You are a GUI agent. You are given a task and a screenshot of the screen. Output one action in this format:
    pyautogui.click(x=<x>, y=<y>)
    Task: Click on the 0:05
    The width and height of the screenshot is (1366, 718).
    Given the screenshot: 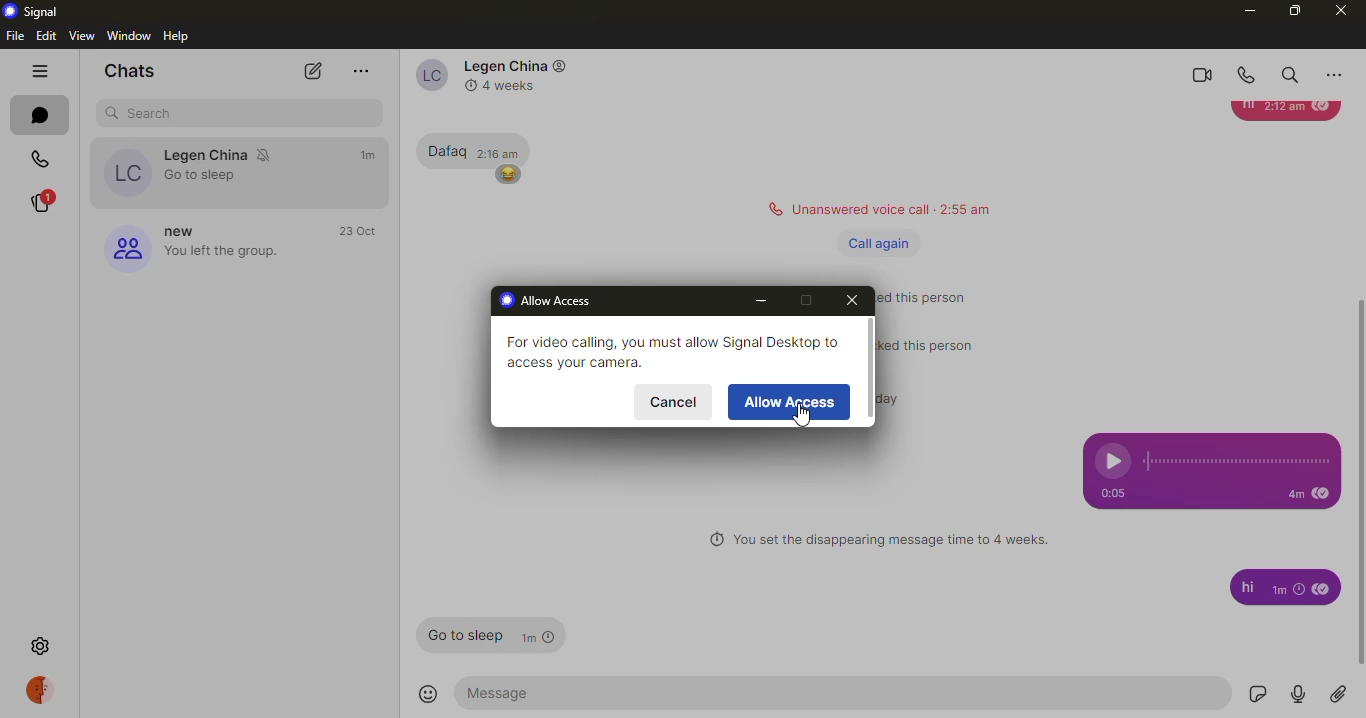 What is the action you would take?
    pyautogui.click(x=1110, y=495)
    